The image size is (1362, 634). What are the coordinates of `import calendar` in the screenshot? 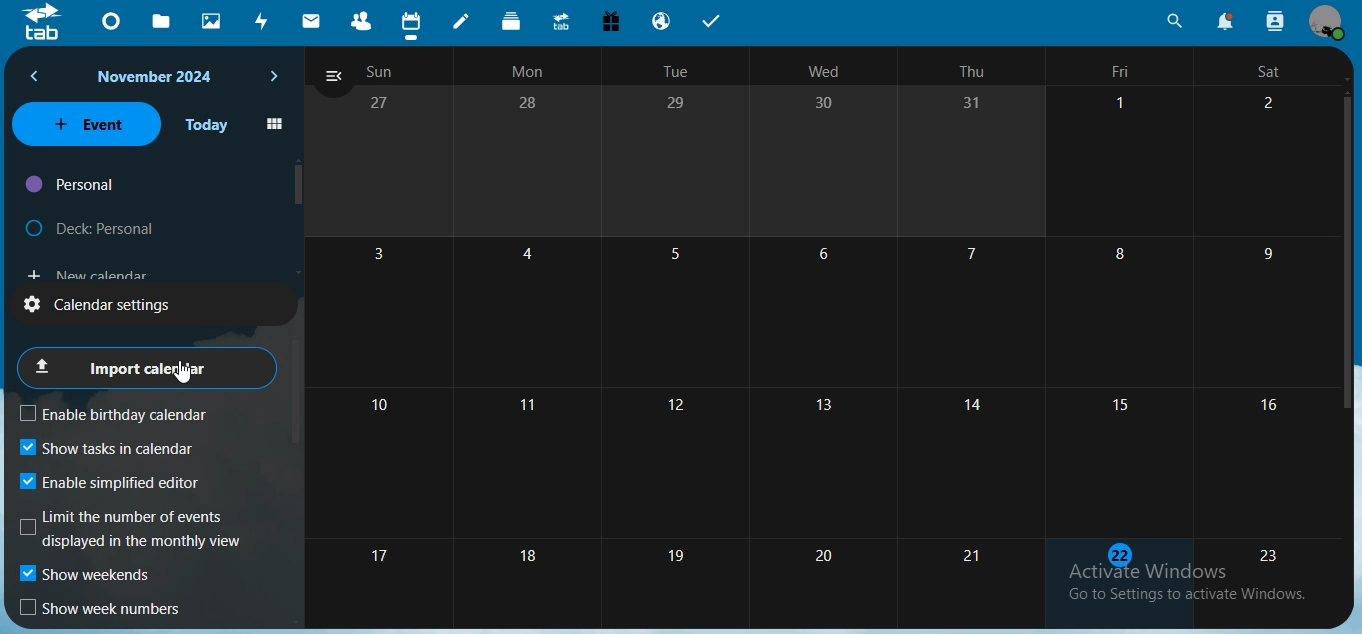 It's located at (144, 367).